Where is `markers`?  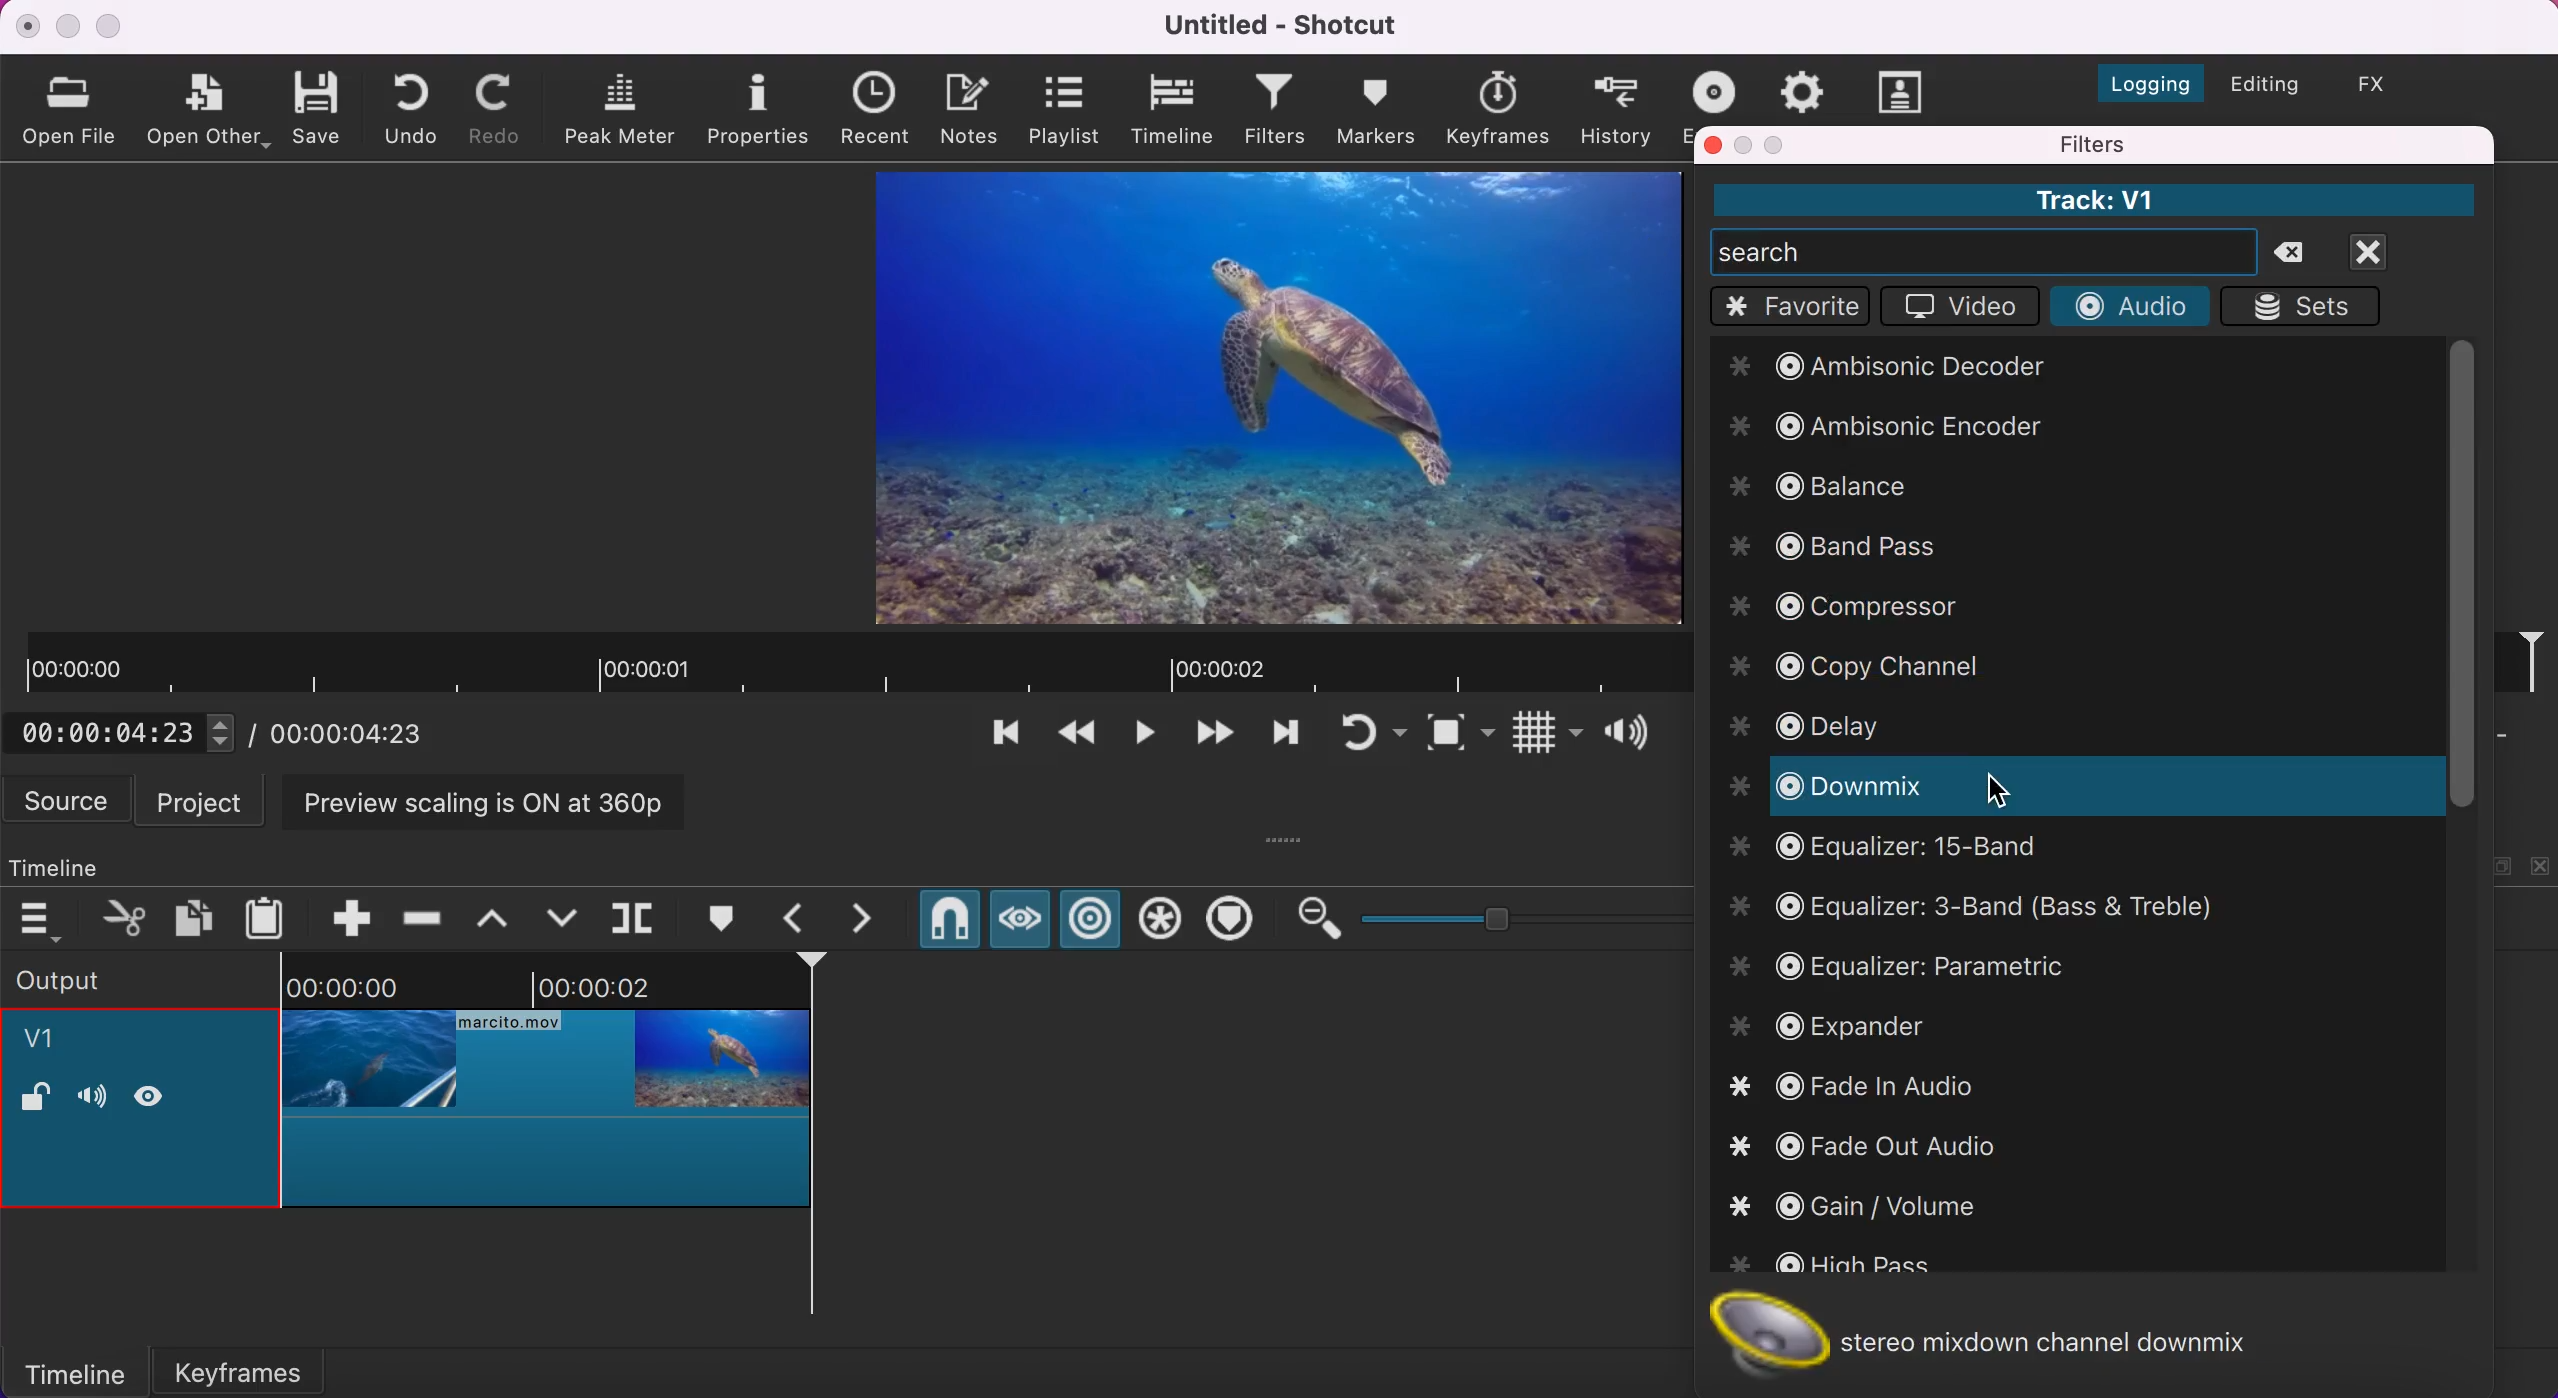 markers is located at coordinates (1375, 109).